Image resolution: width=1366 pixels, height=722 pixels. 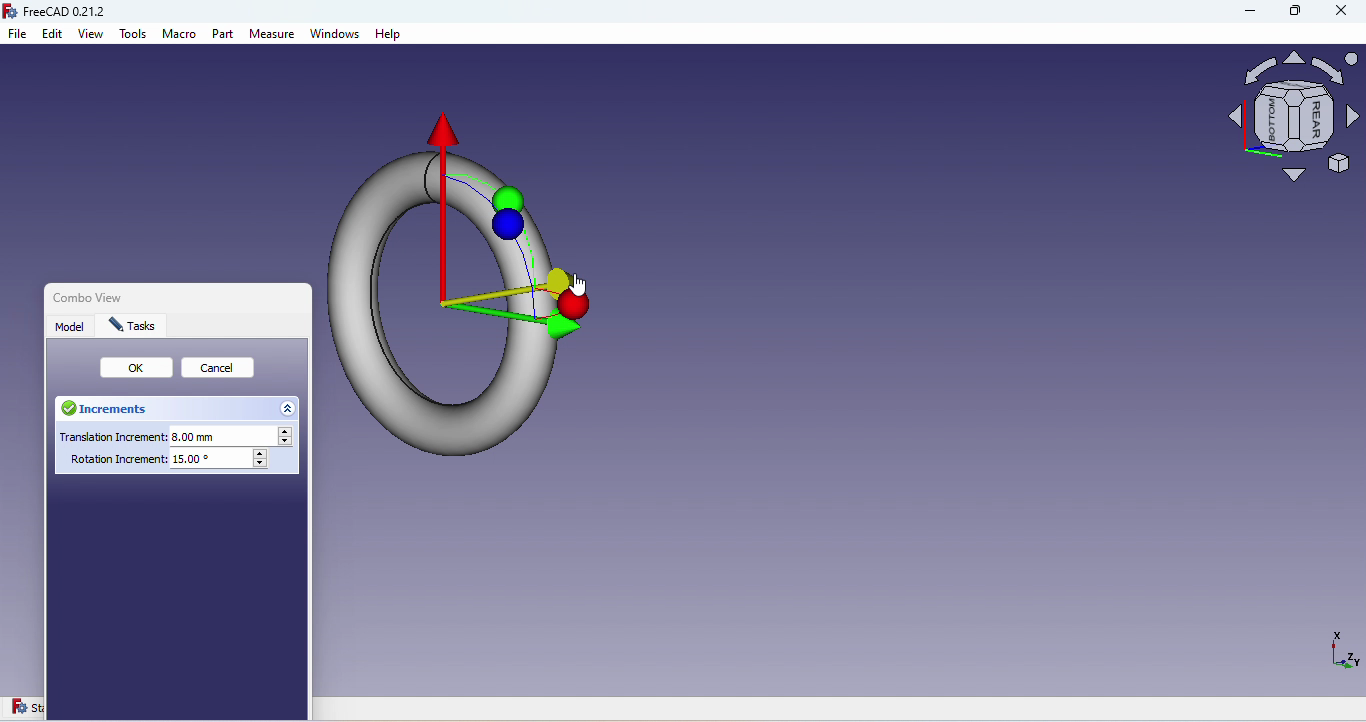 What do you see at coordinates (134, 38) in the screenshot?
I see `Tools` at bounding box center [134, 38].